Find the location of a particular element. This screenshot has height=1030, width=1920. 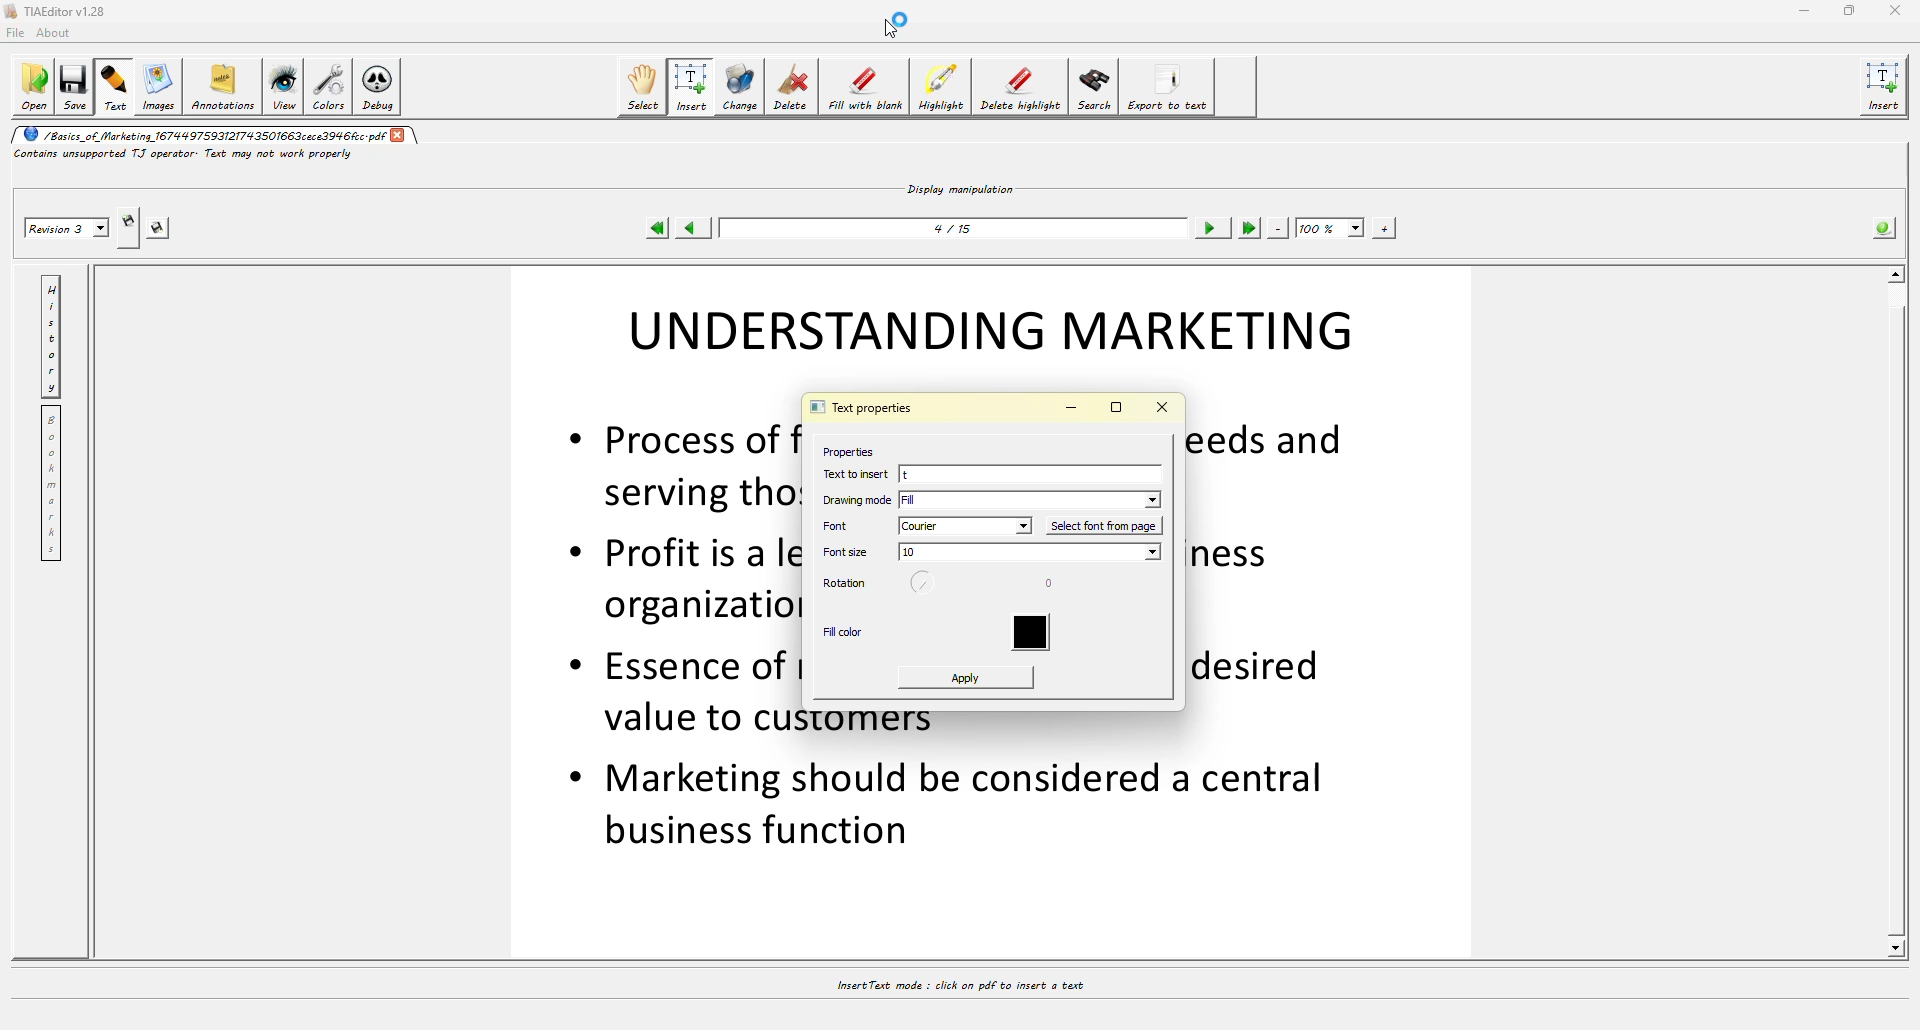

text to insert is located at coordinates (858, 473).